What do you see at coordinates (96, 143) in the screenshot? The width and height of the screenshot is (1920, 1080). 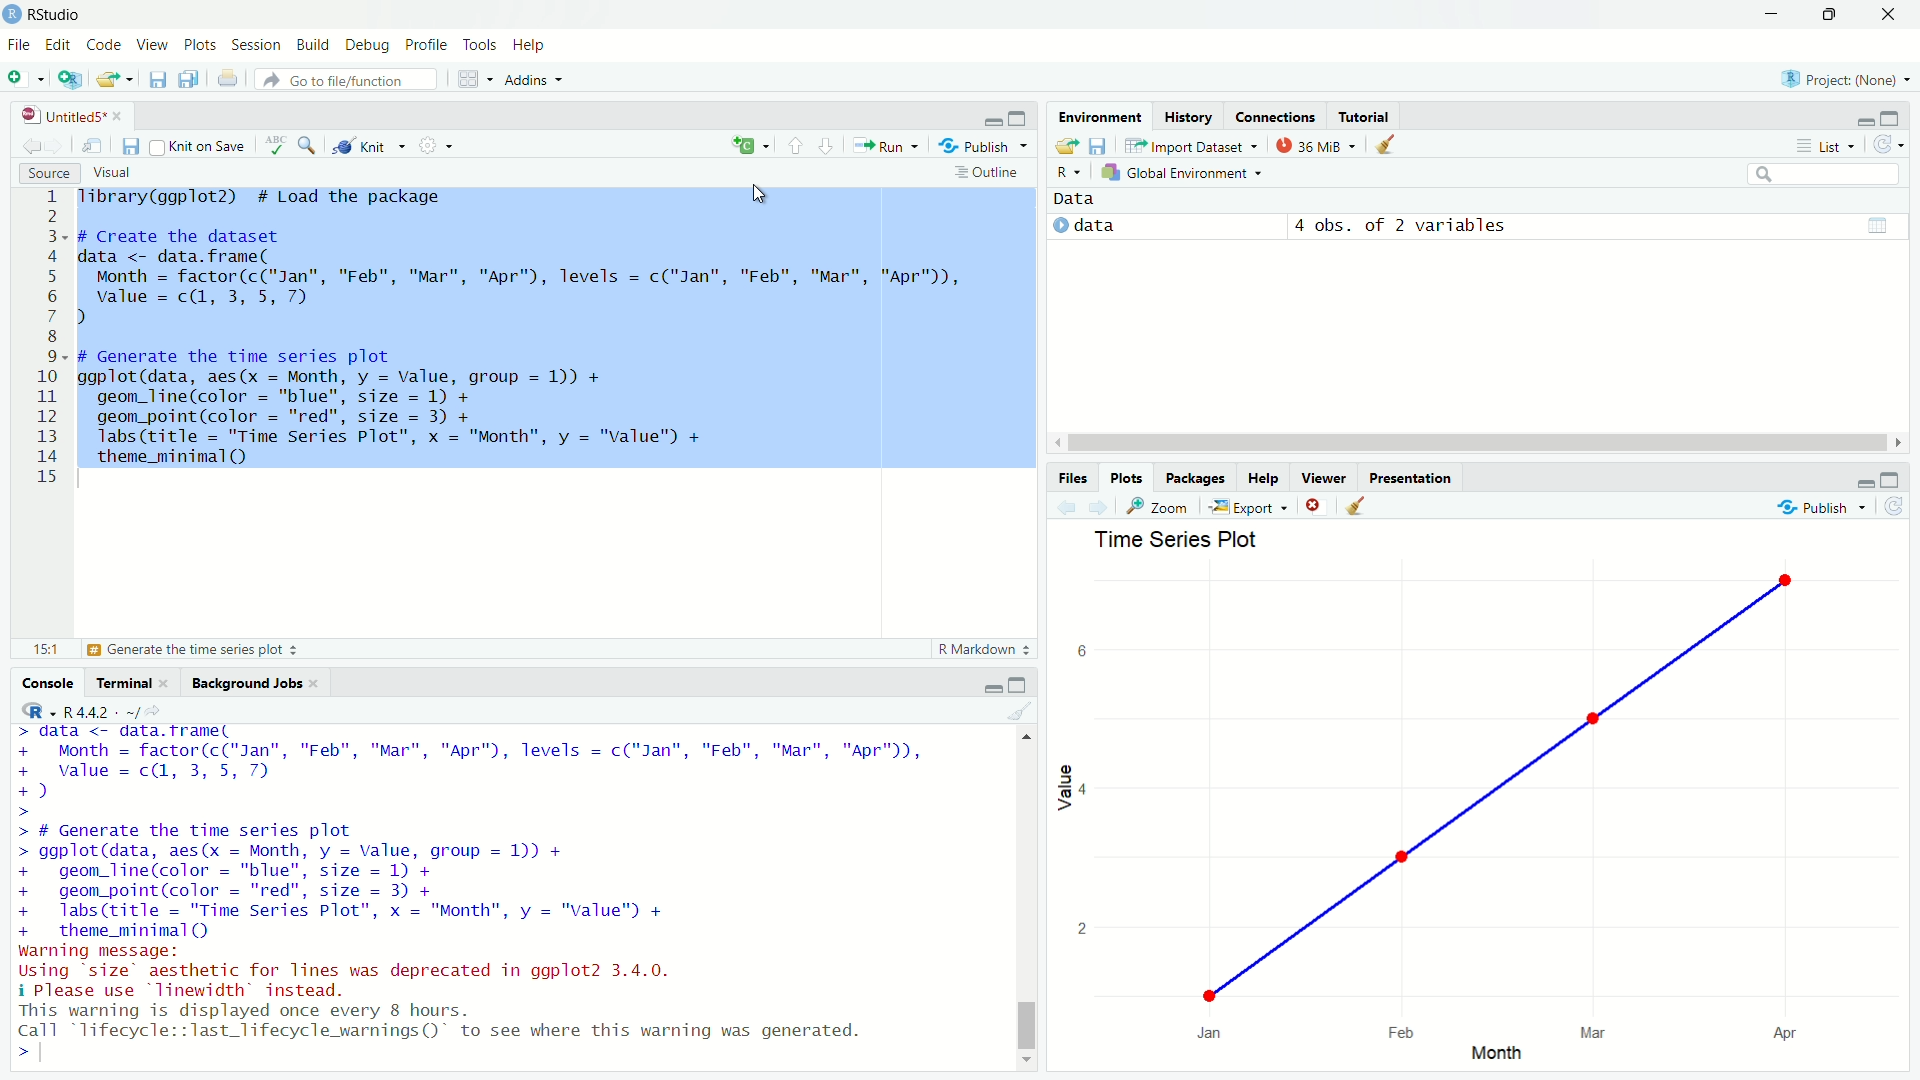 I see `show in new window` at bounding box center [96, 143].